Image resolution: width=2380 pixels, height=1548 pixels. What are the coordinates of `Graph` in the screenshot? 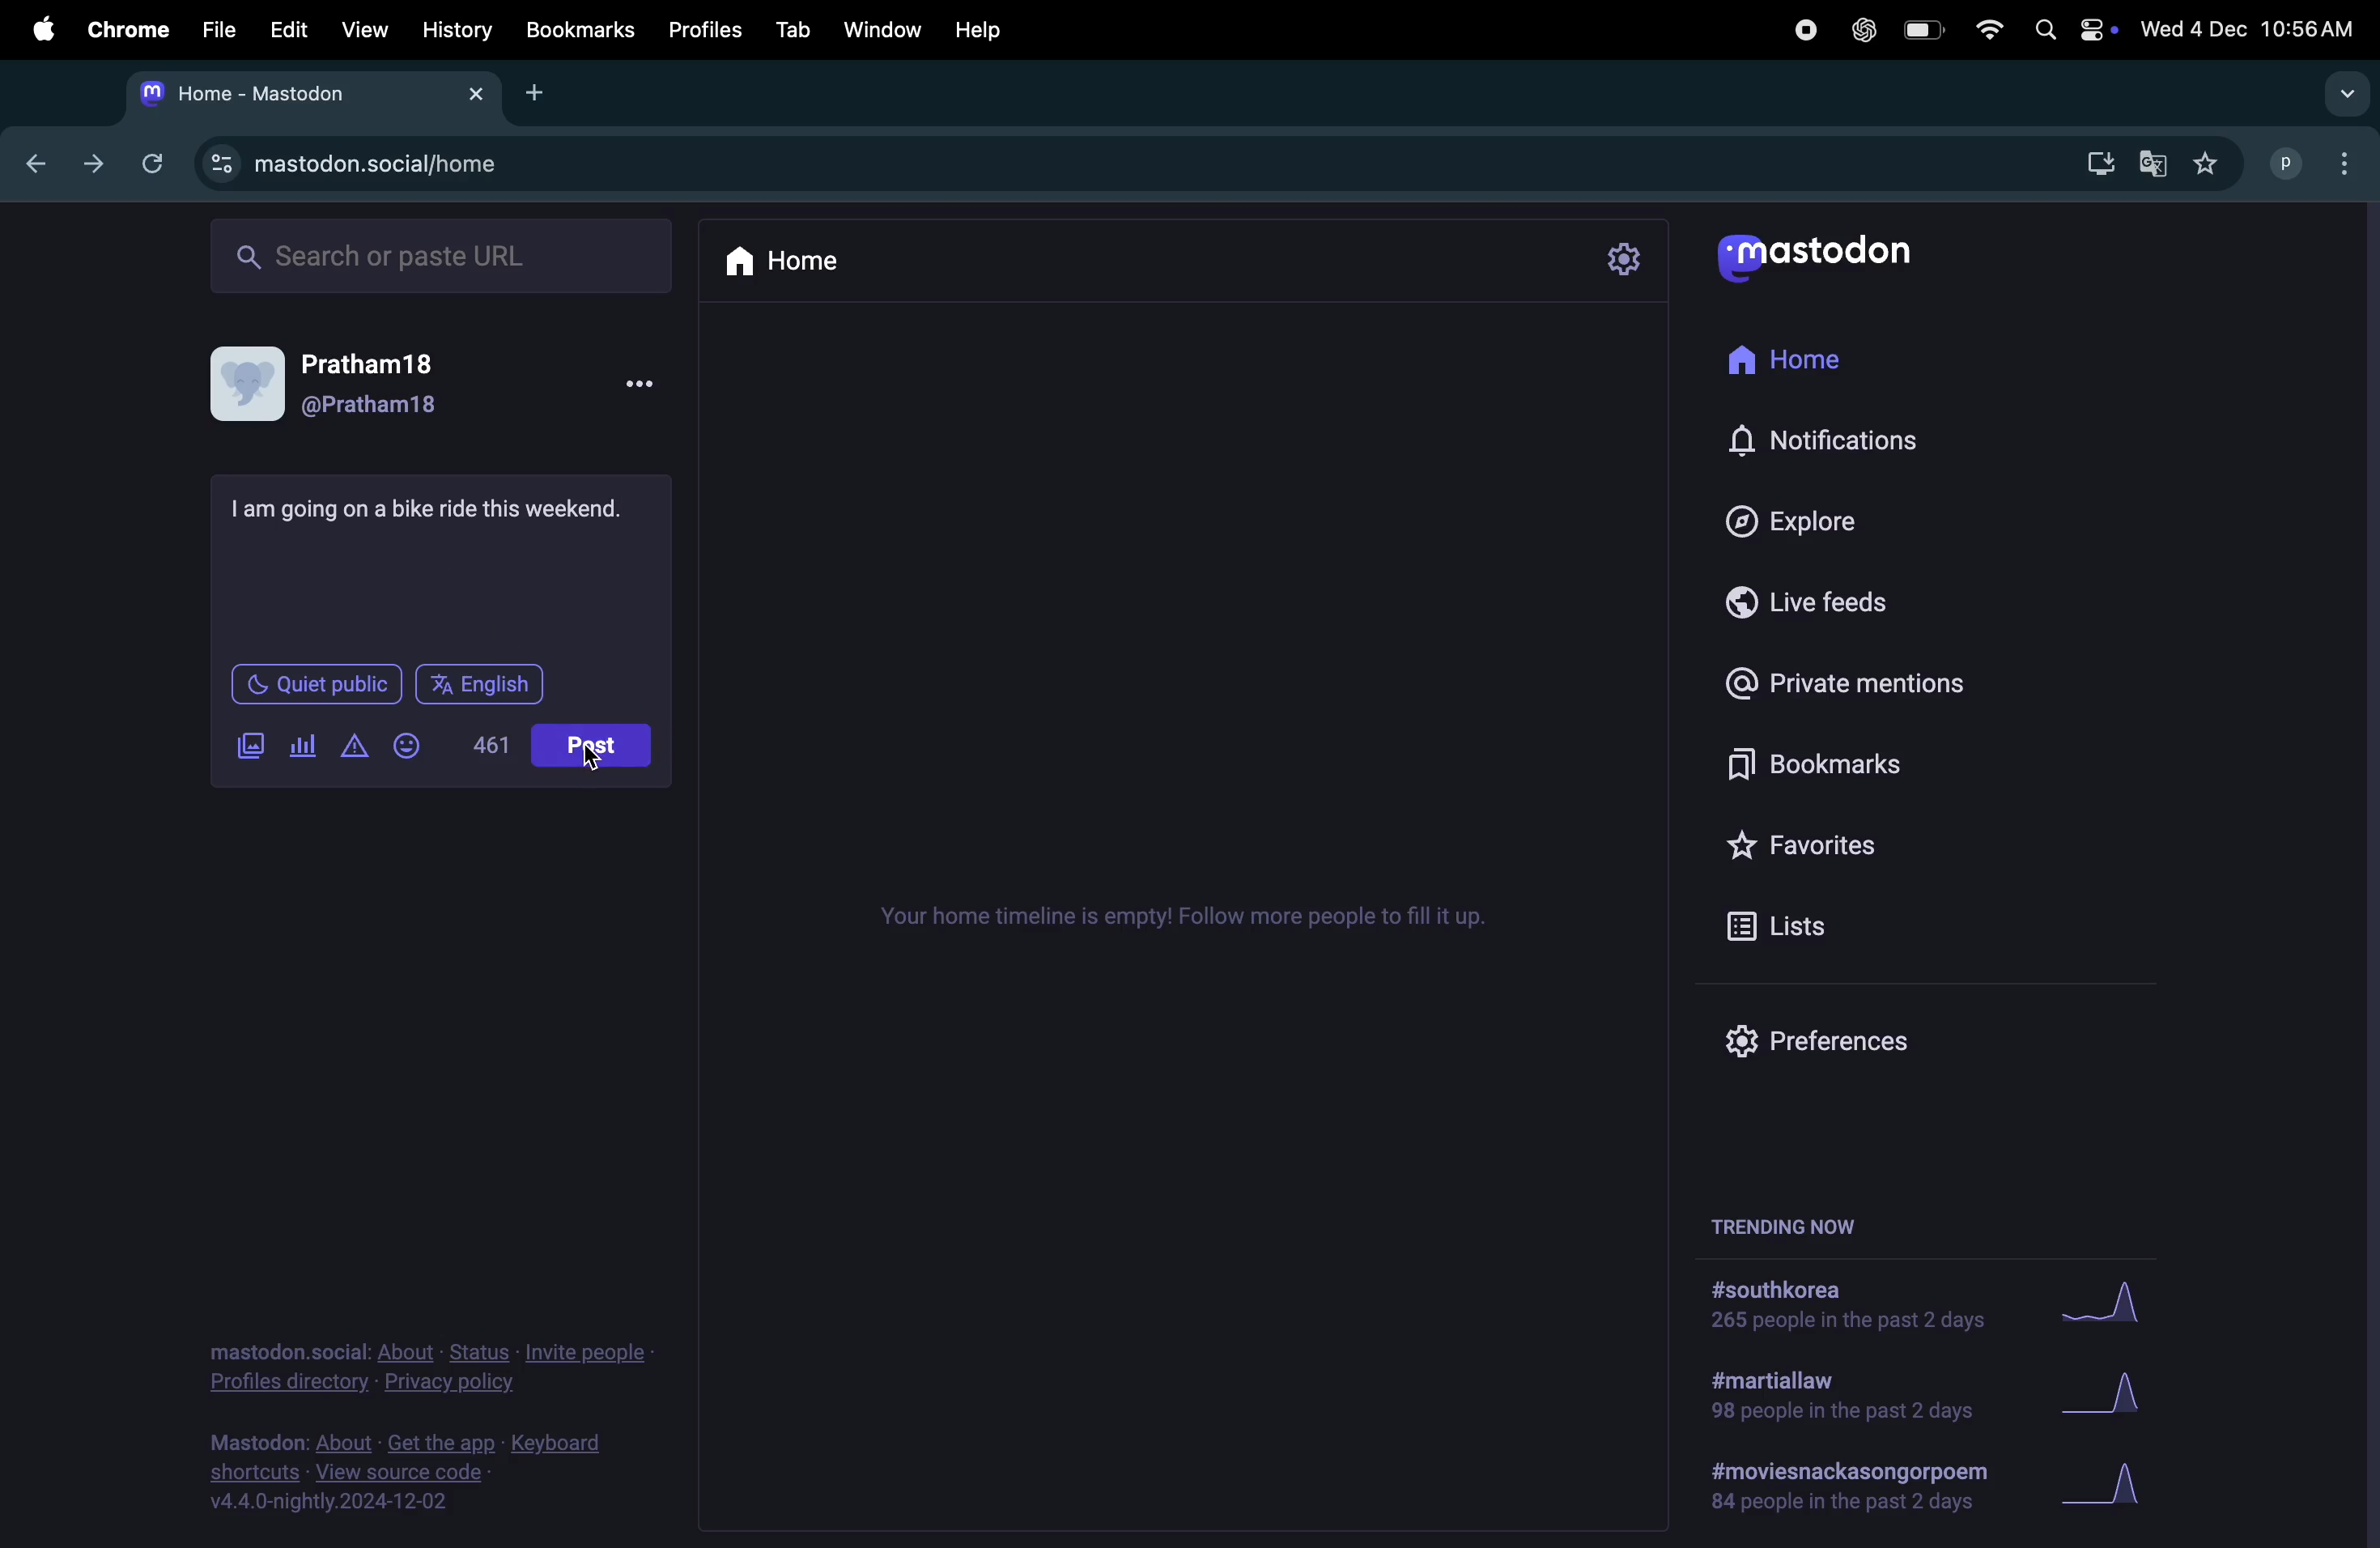 It's located at (2125, 1487).